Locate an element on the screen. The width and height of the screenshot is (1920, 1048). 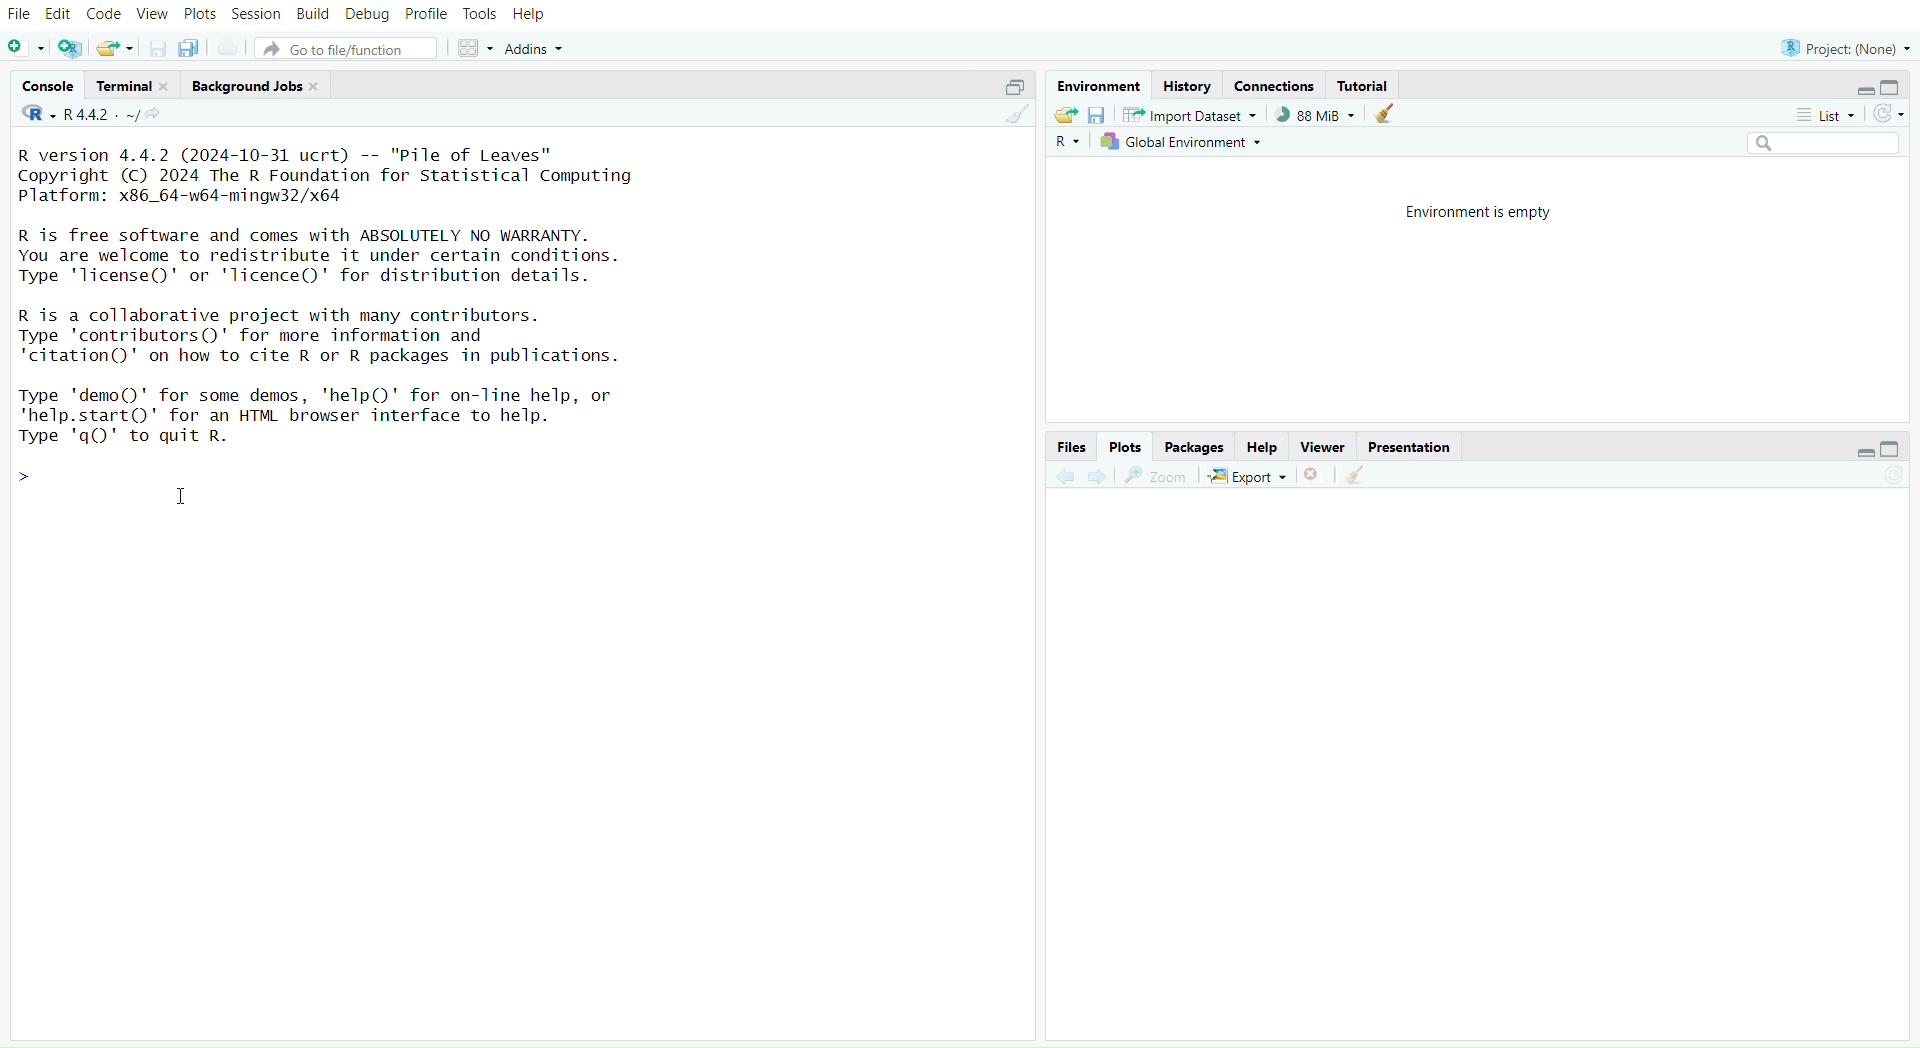
R 4.4.2 is located at coordinates (81, 115).